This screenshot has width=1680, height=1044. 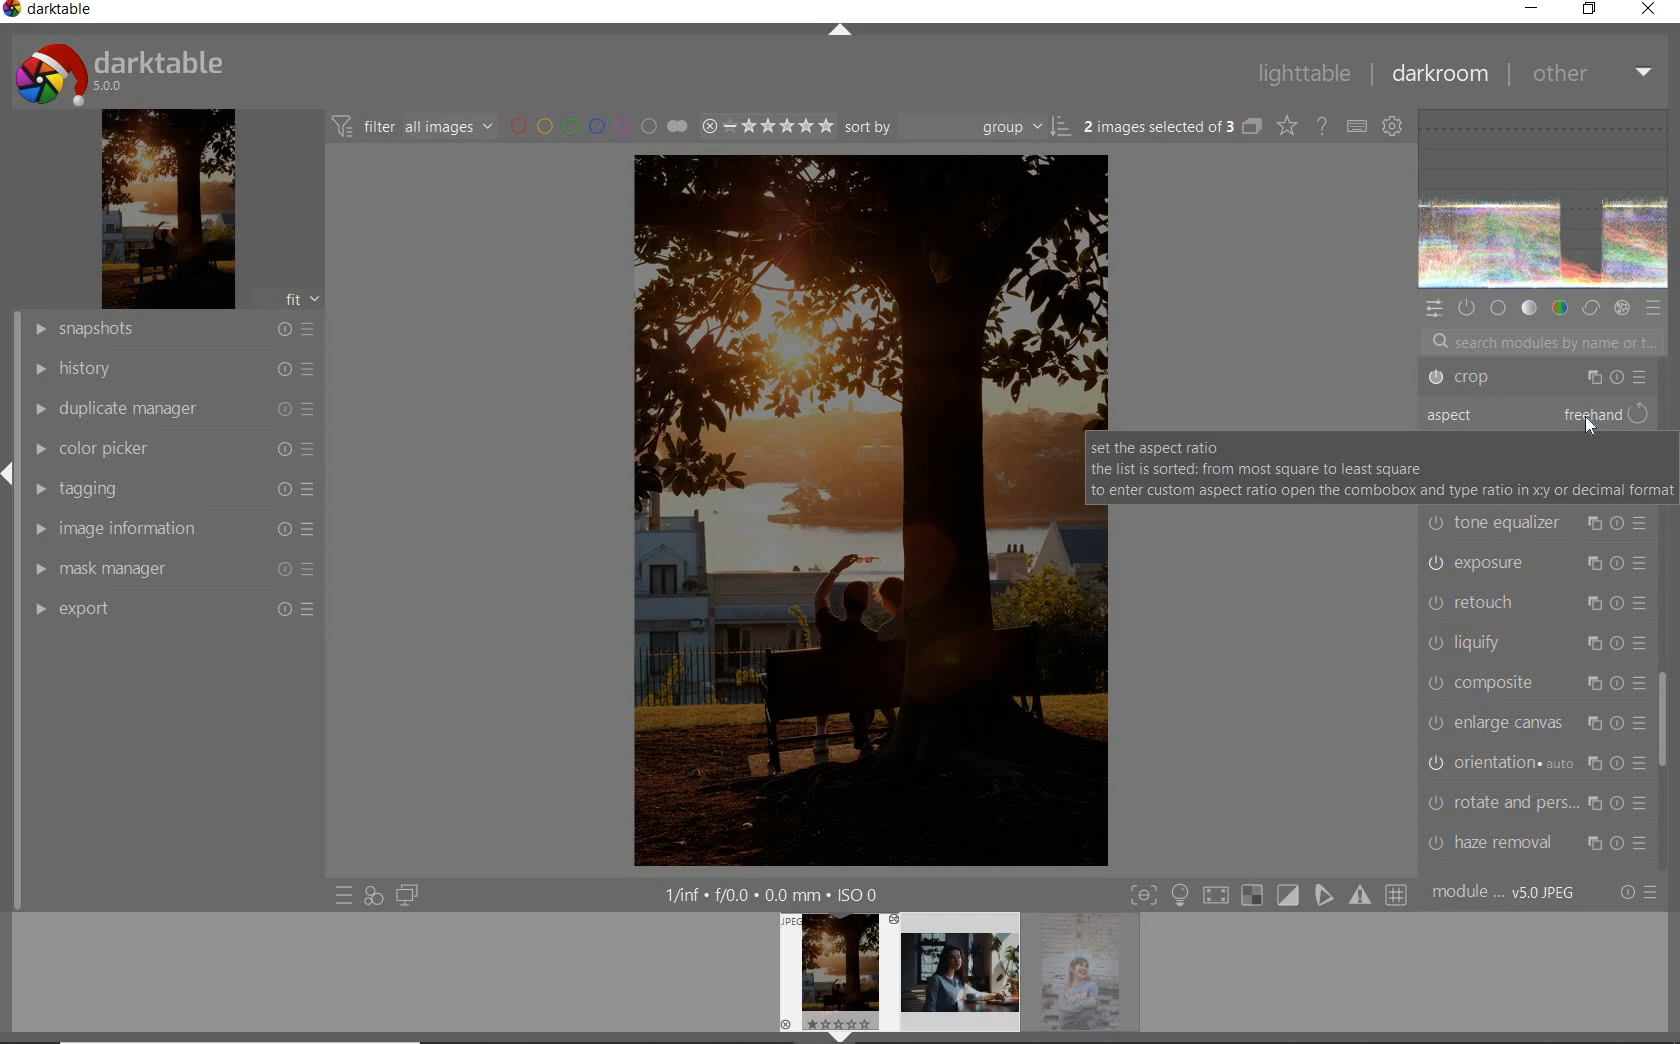 I want to click on expand/collapse, so click(x=10, y=472).